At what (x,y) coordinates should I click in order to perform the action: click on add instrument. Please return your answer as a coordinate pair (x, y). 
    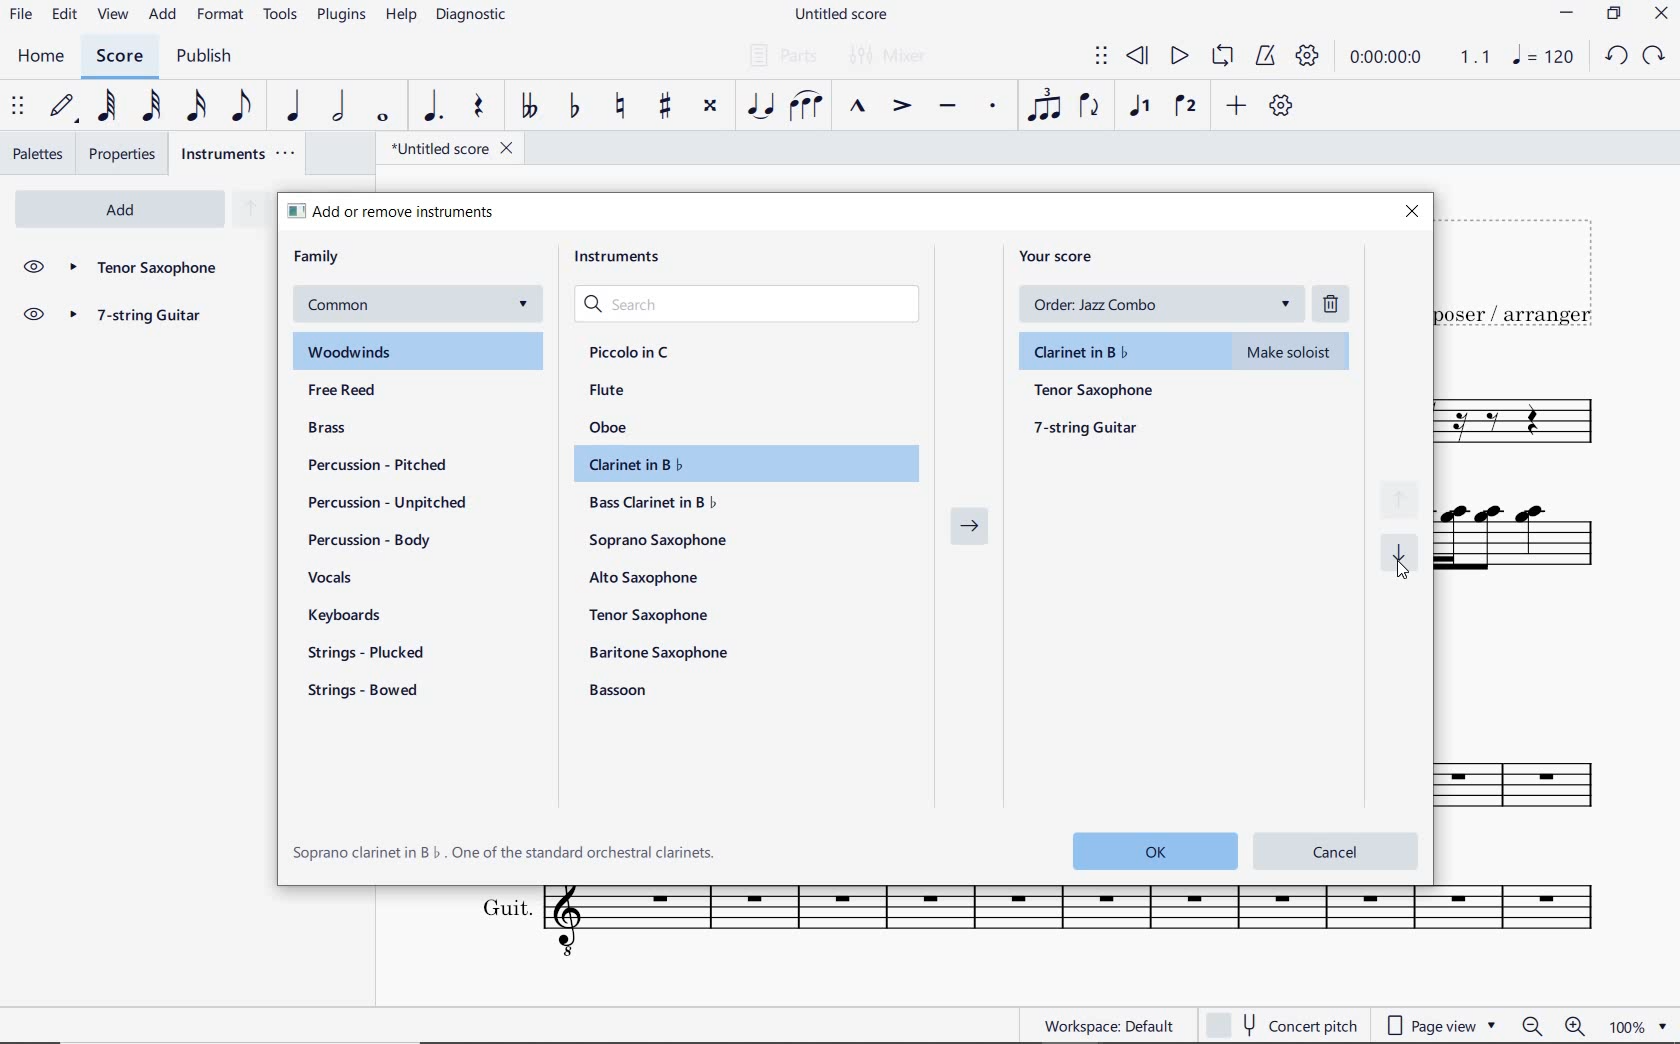
    Looking at the image, I should click on (120, 210).